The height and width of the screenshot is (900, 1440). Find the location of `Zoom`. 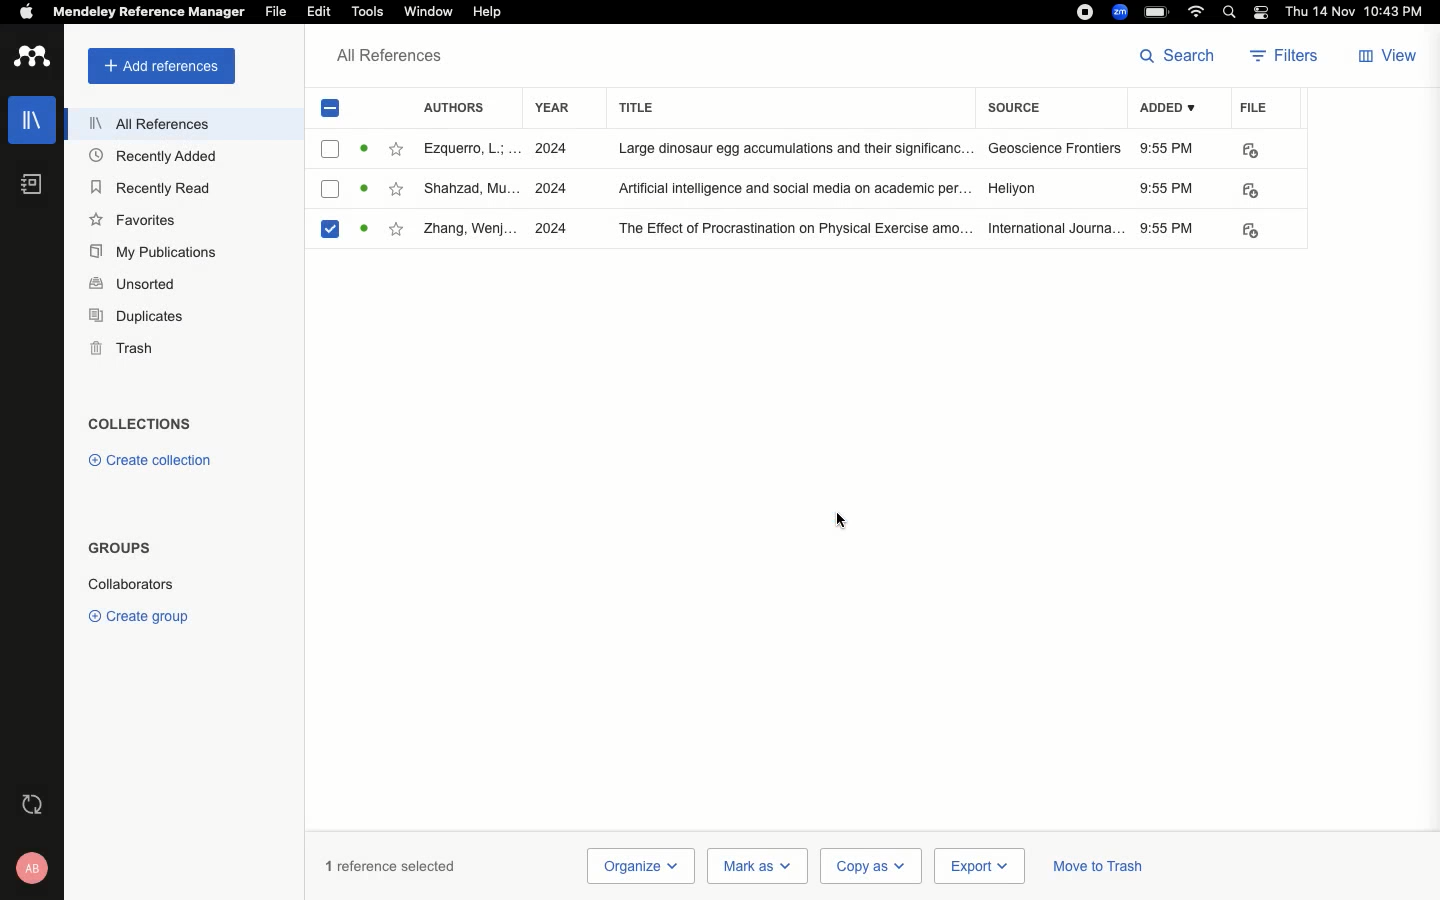

Zoom is located at coordinates (1121, 12).